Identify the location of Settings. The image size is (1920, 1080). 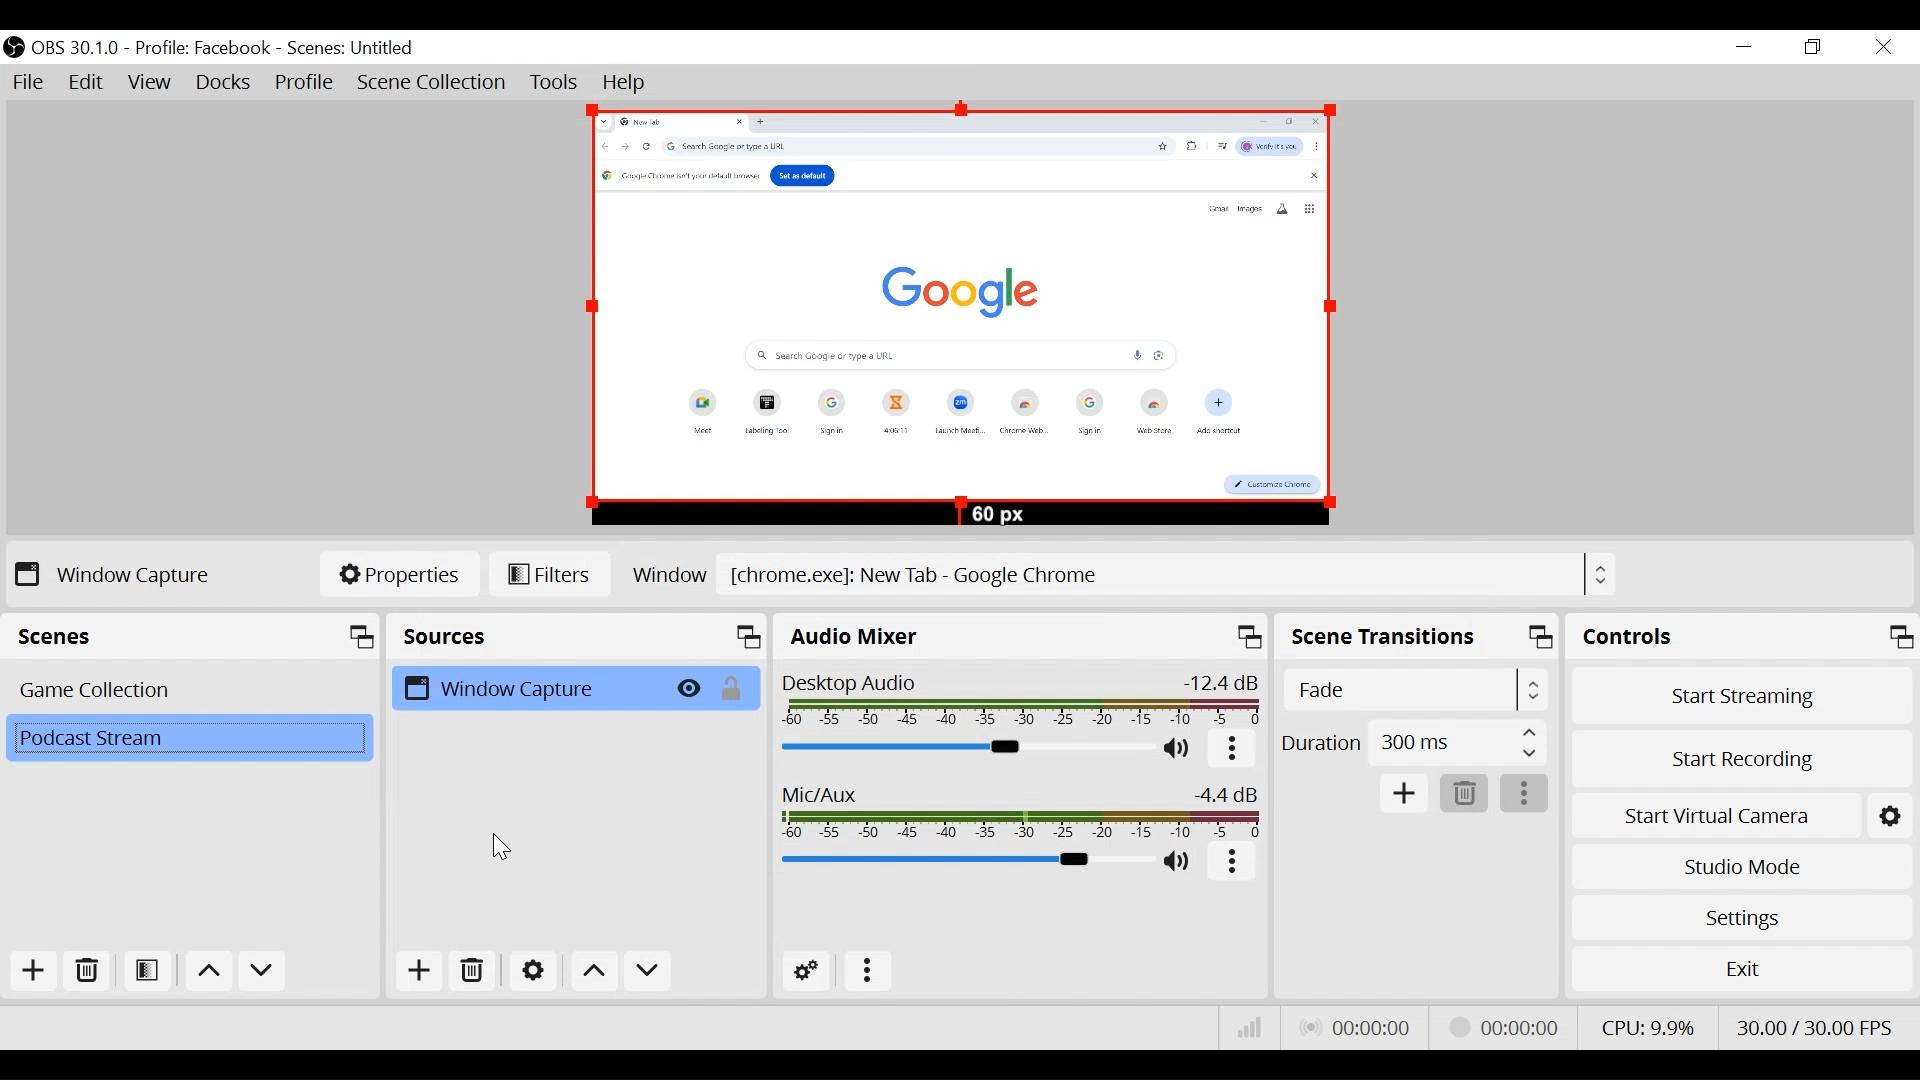
(1741, 918).